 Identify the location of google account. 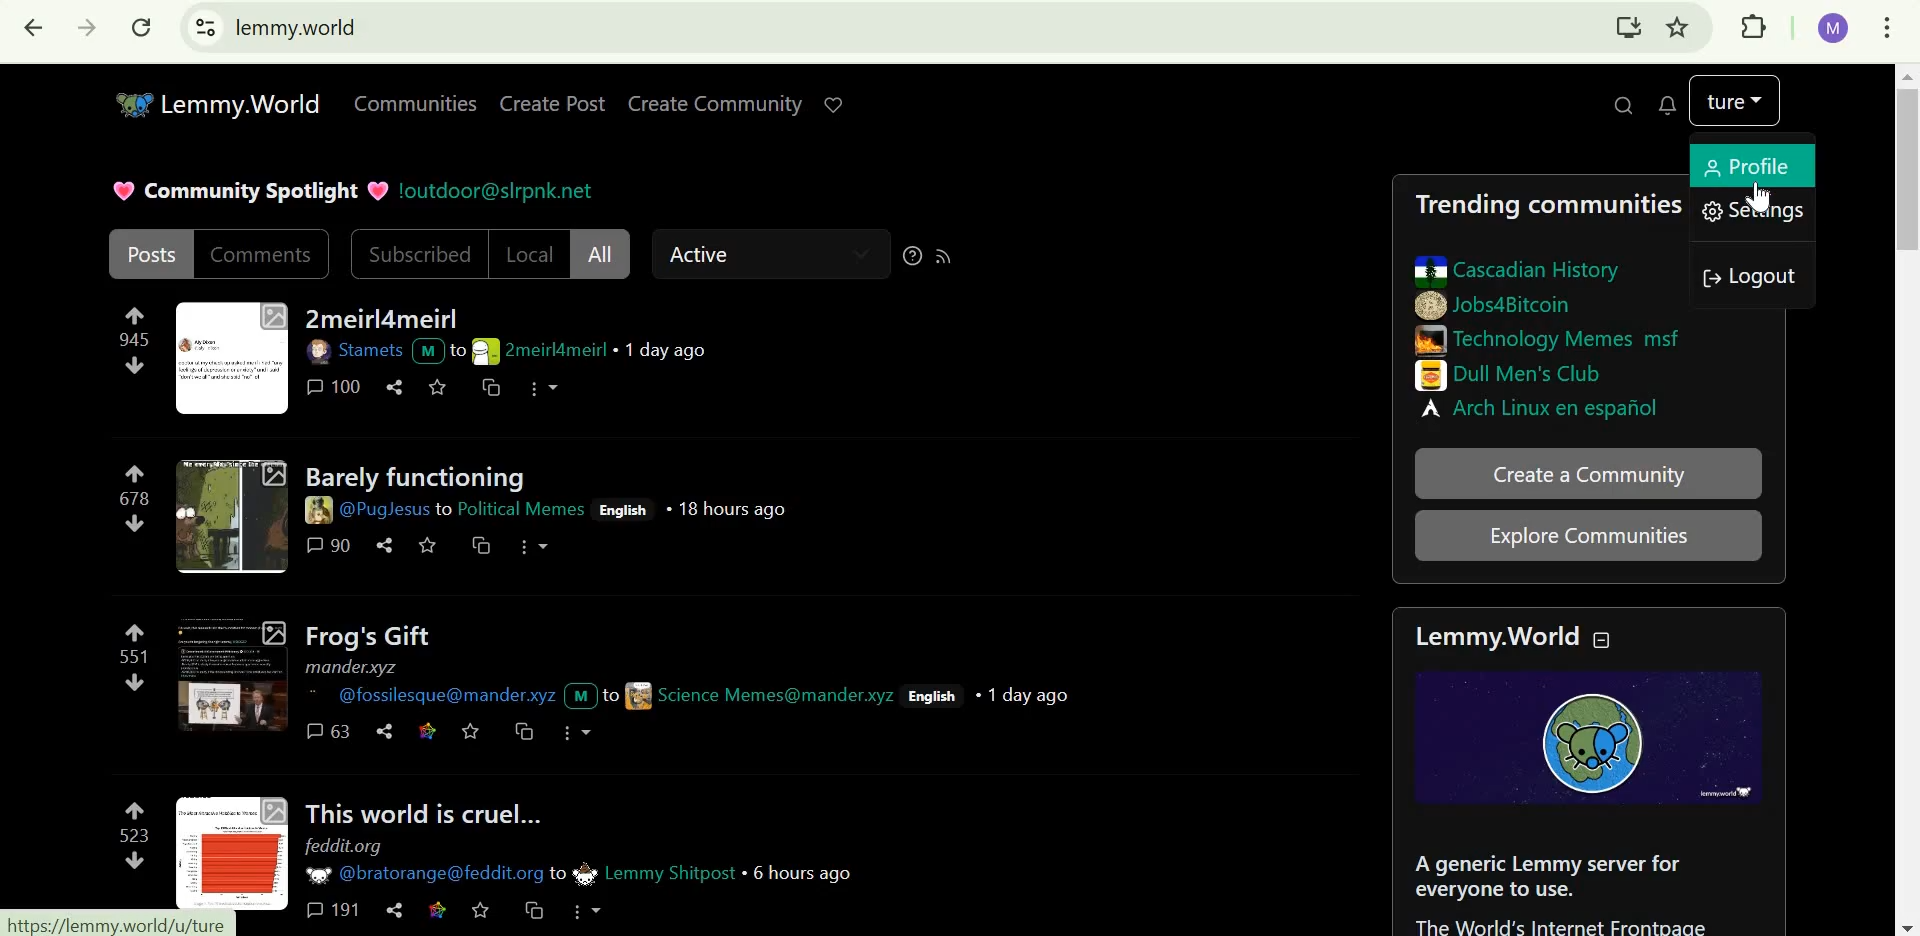
(1835, 29).